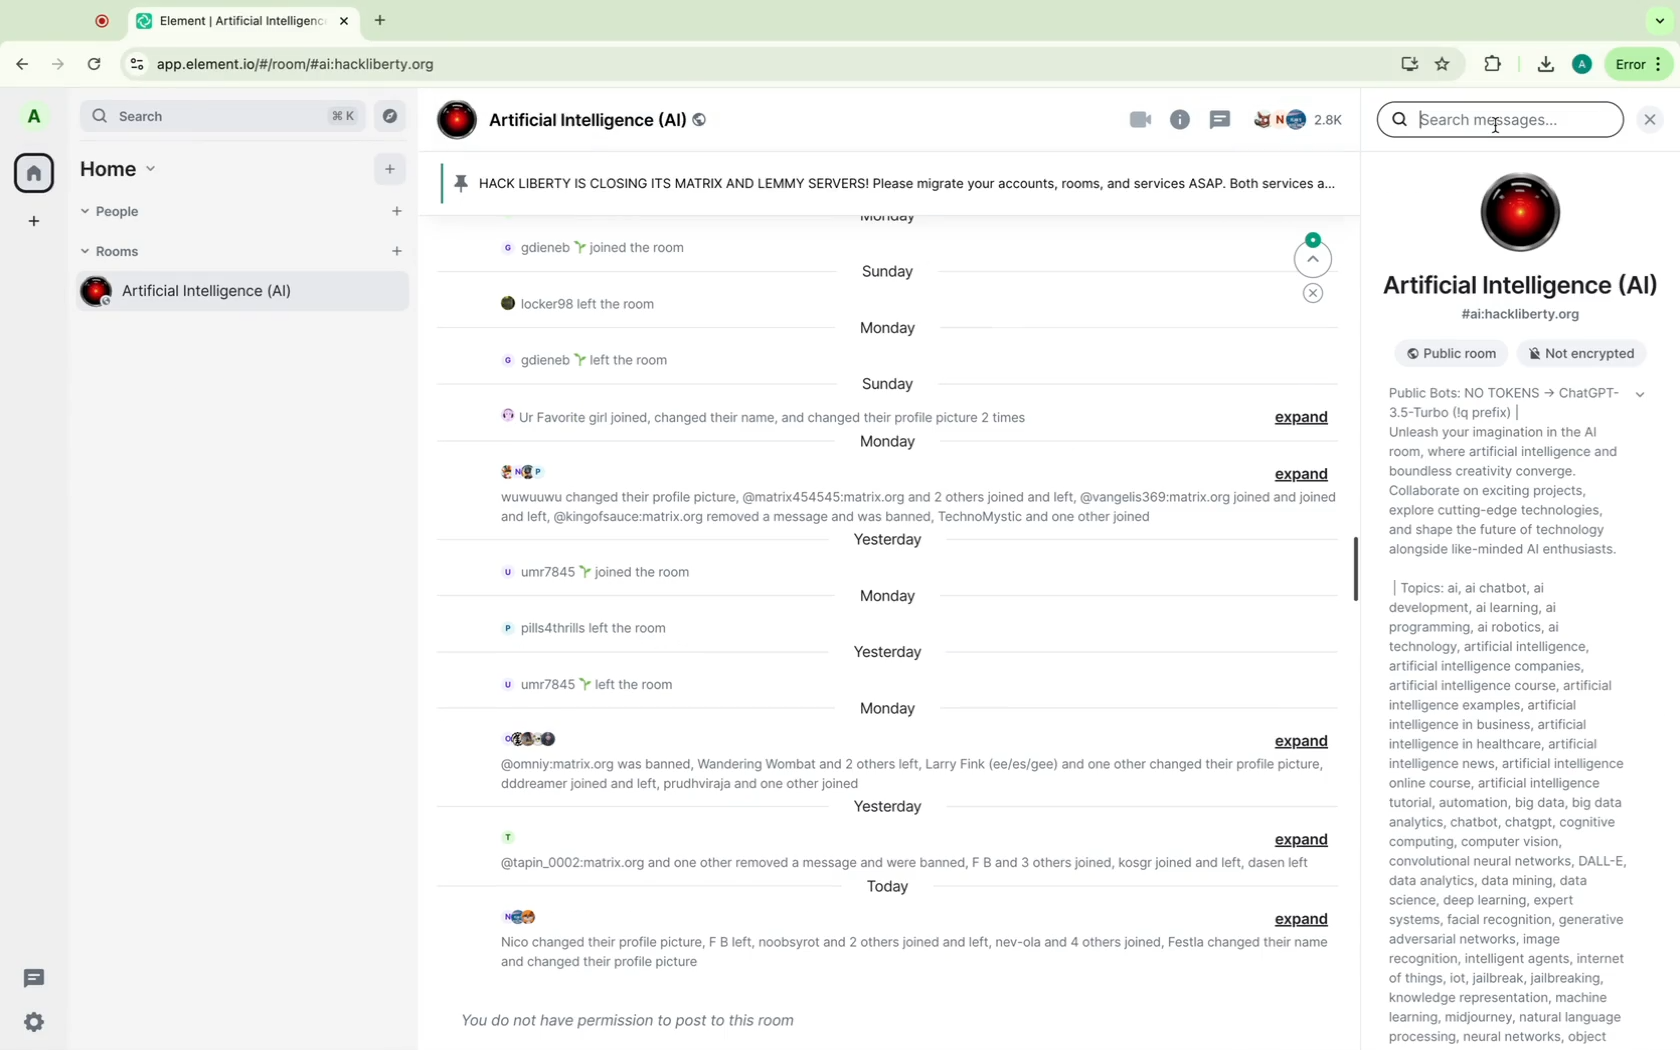 The width and height of the screenshot is (1680, 1050). Describe the element at coordinates (538, 736) in the screenshot. I see `pictures` at that location.